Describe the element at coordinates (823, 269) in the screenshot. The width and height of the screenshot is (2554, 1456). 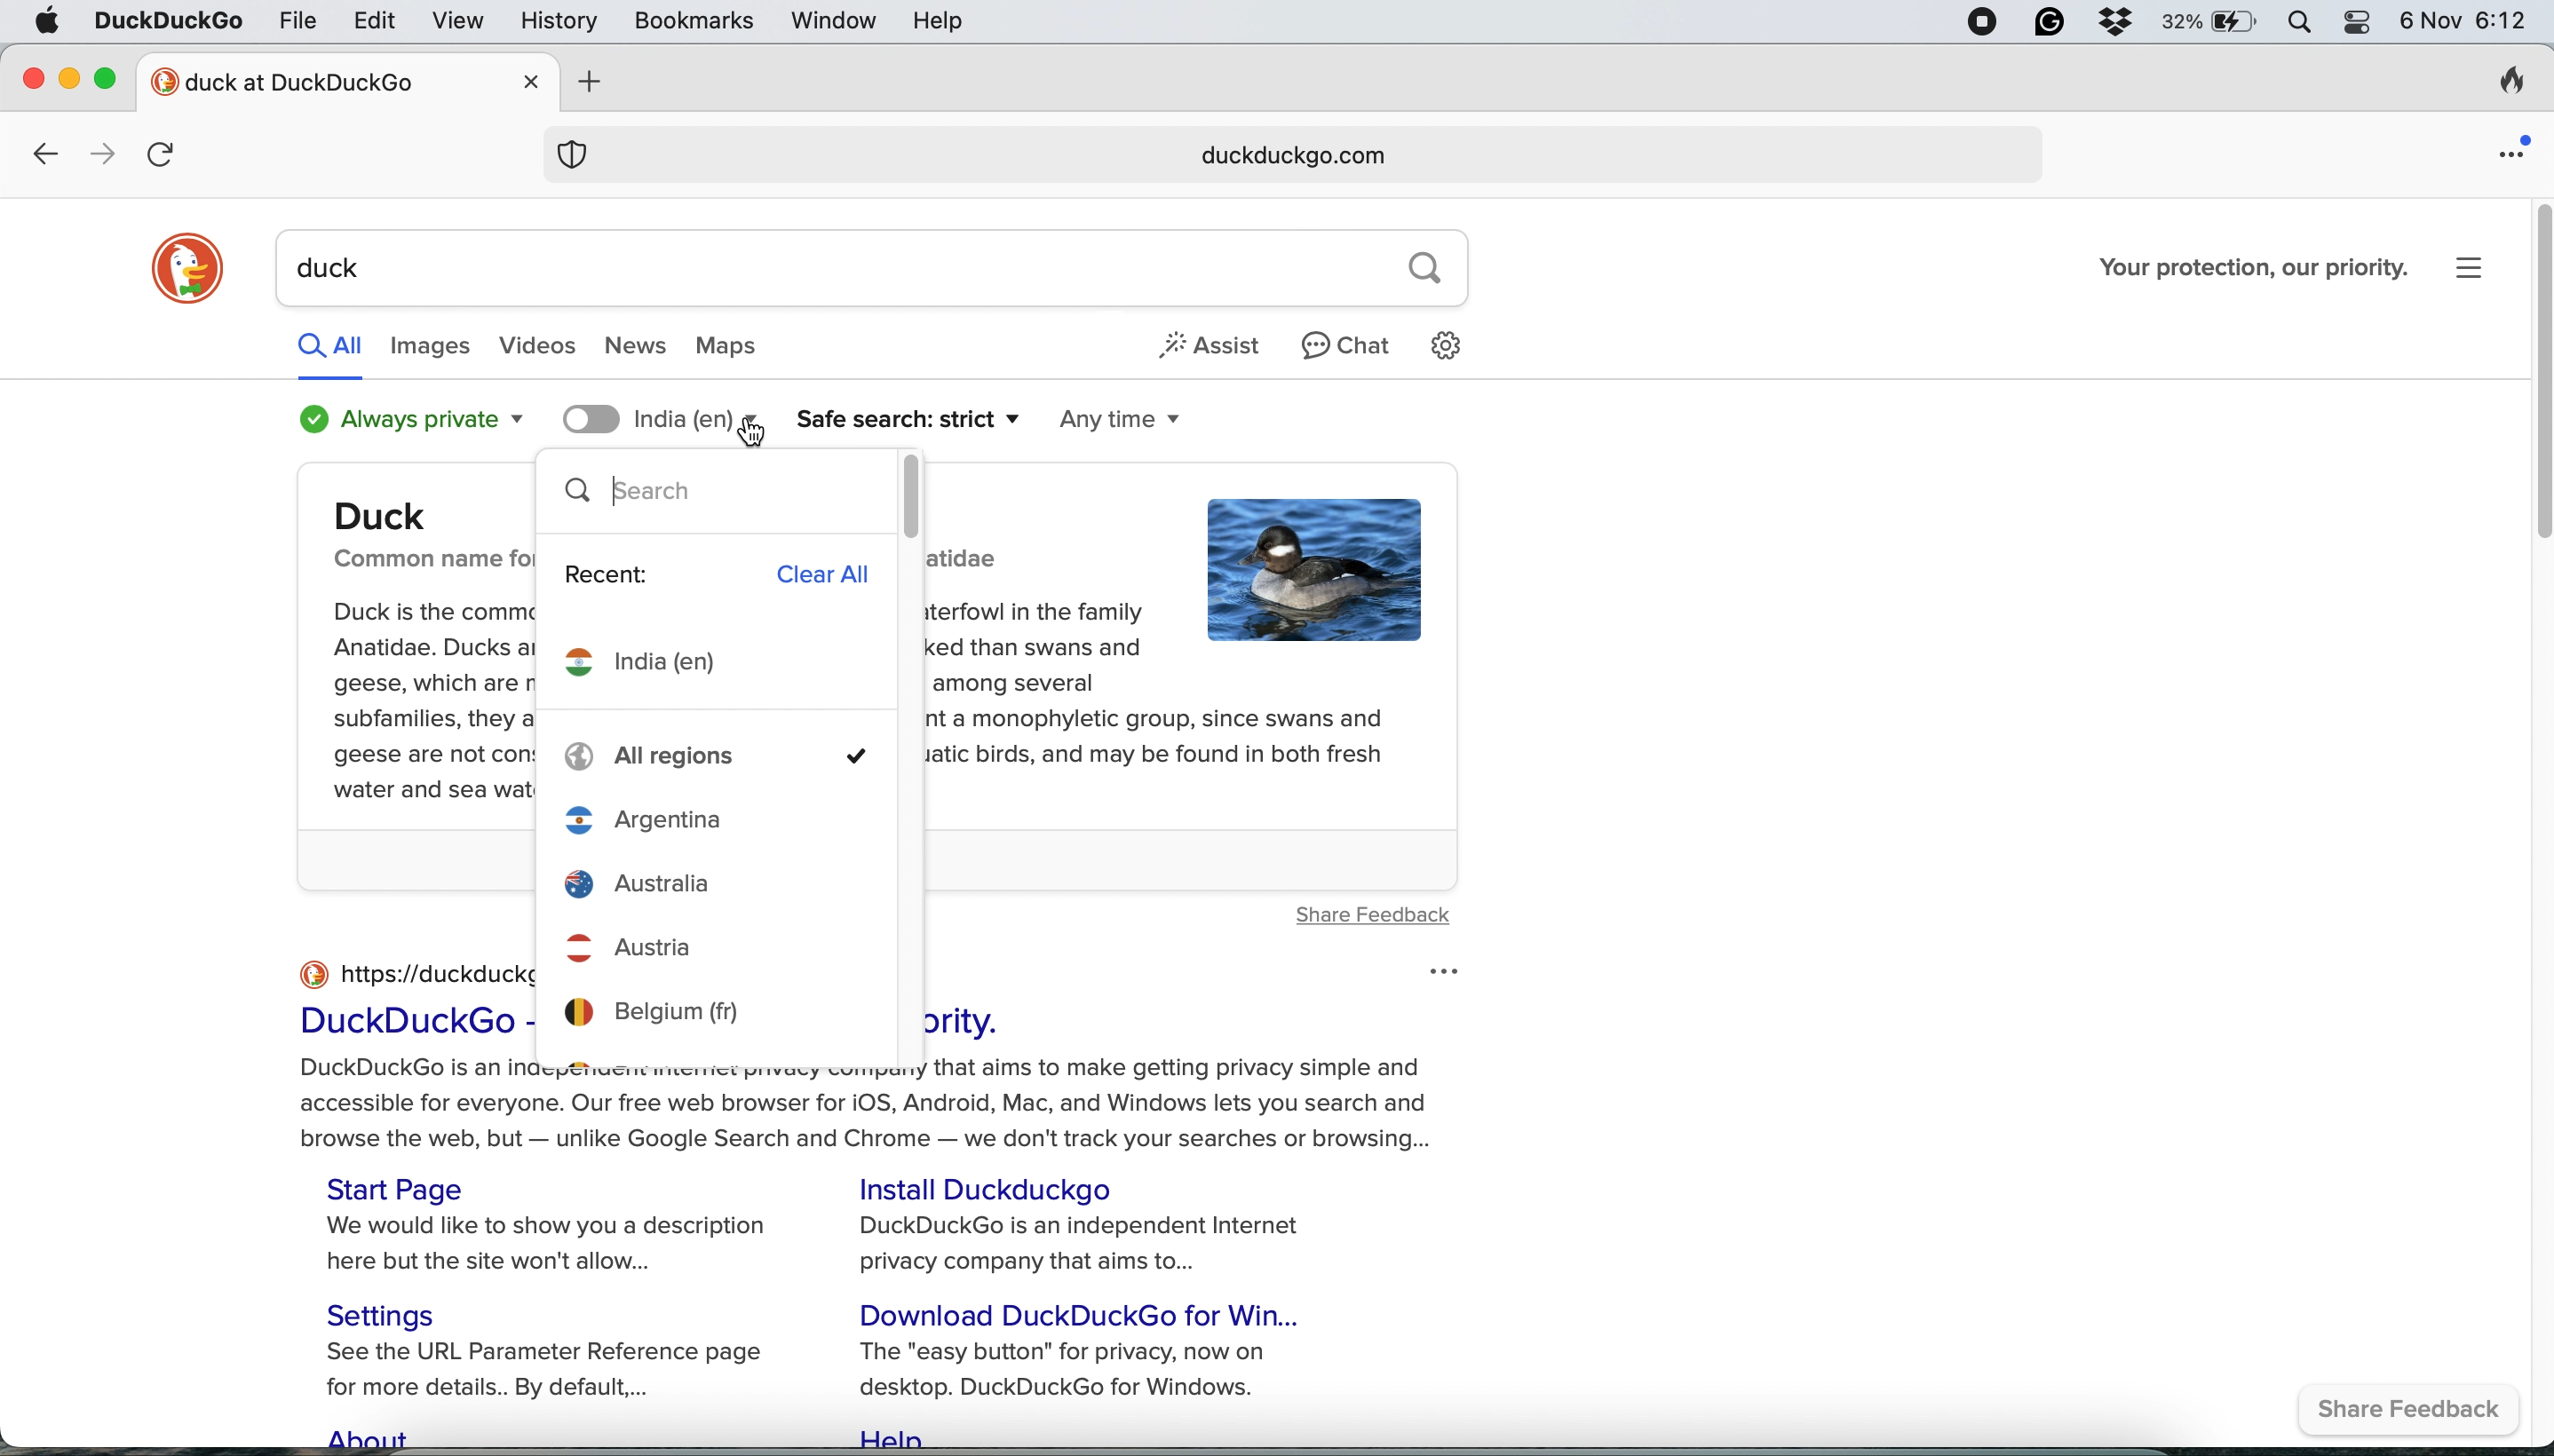
I see `duck` at that location.